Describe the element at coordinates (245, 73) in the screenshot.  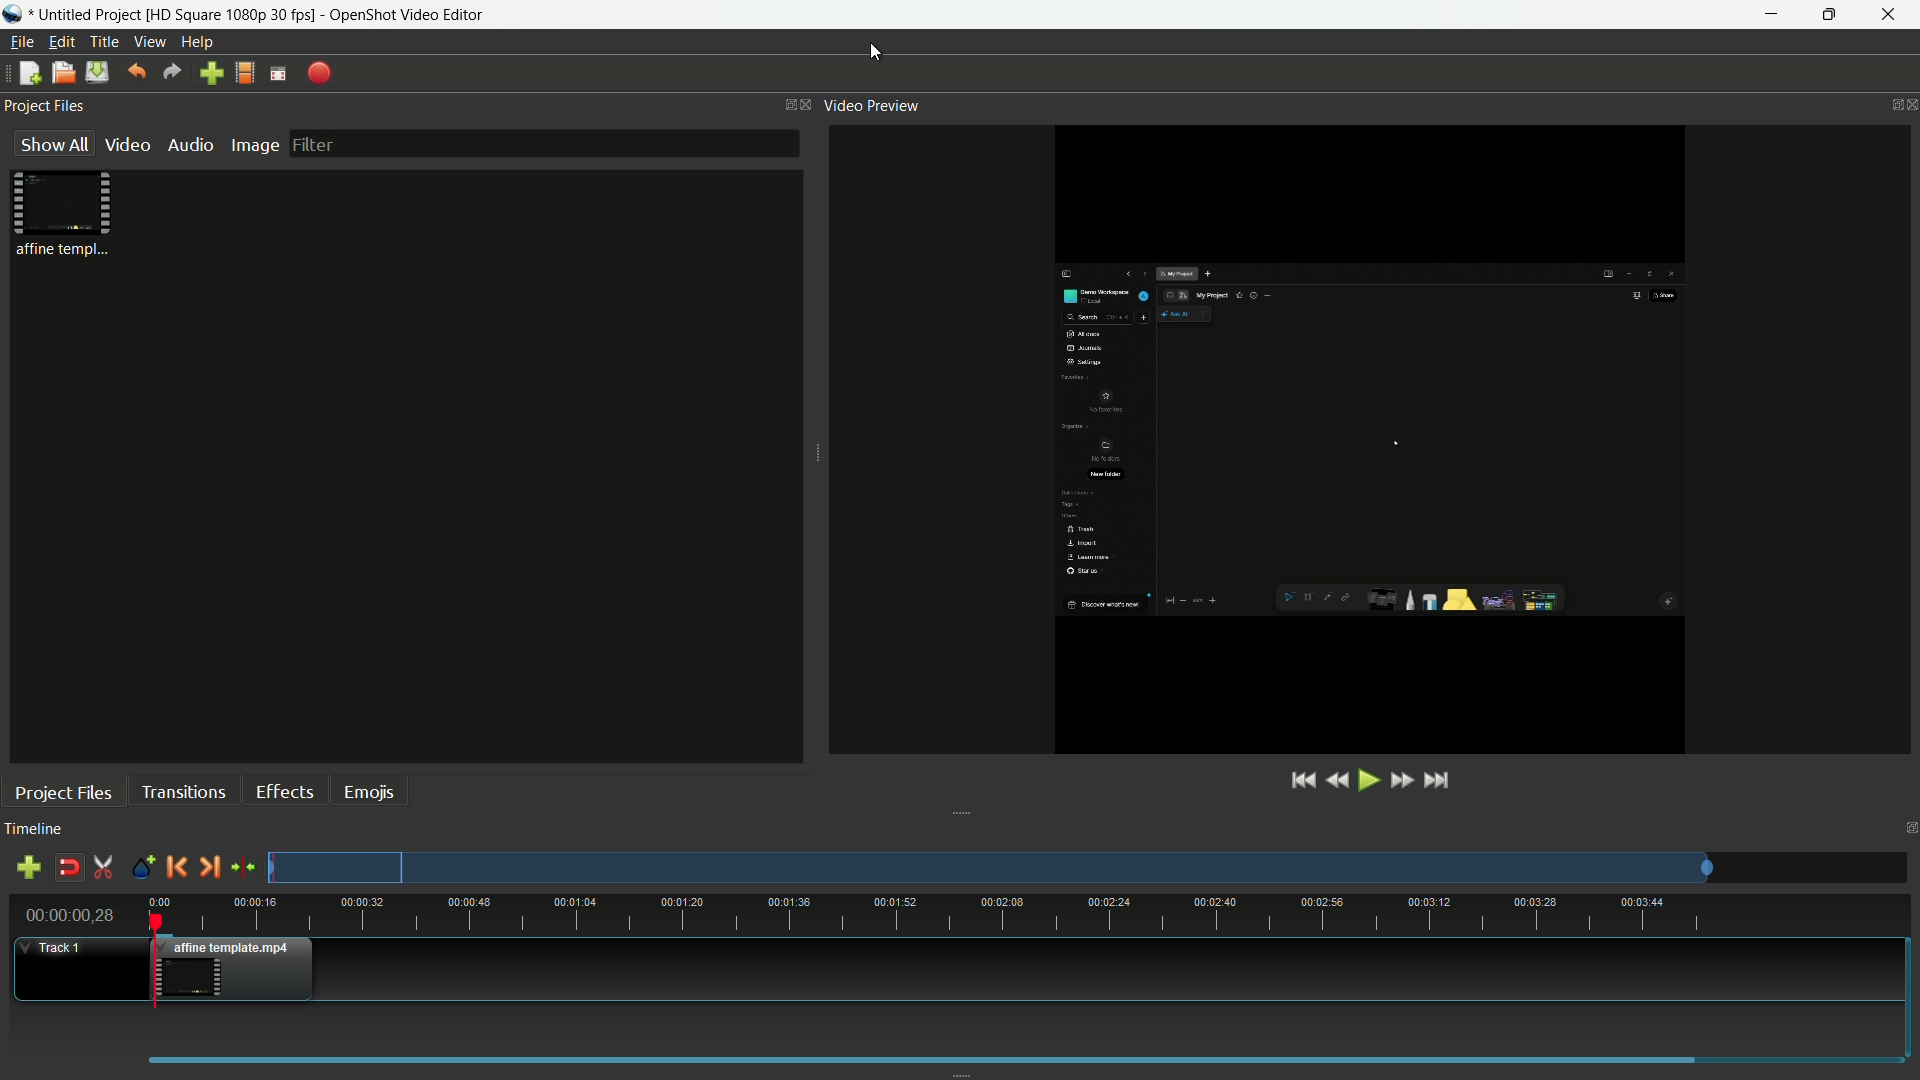
I see `profile` at that location.